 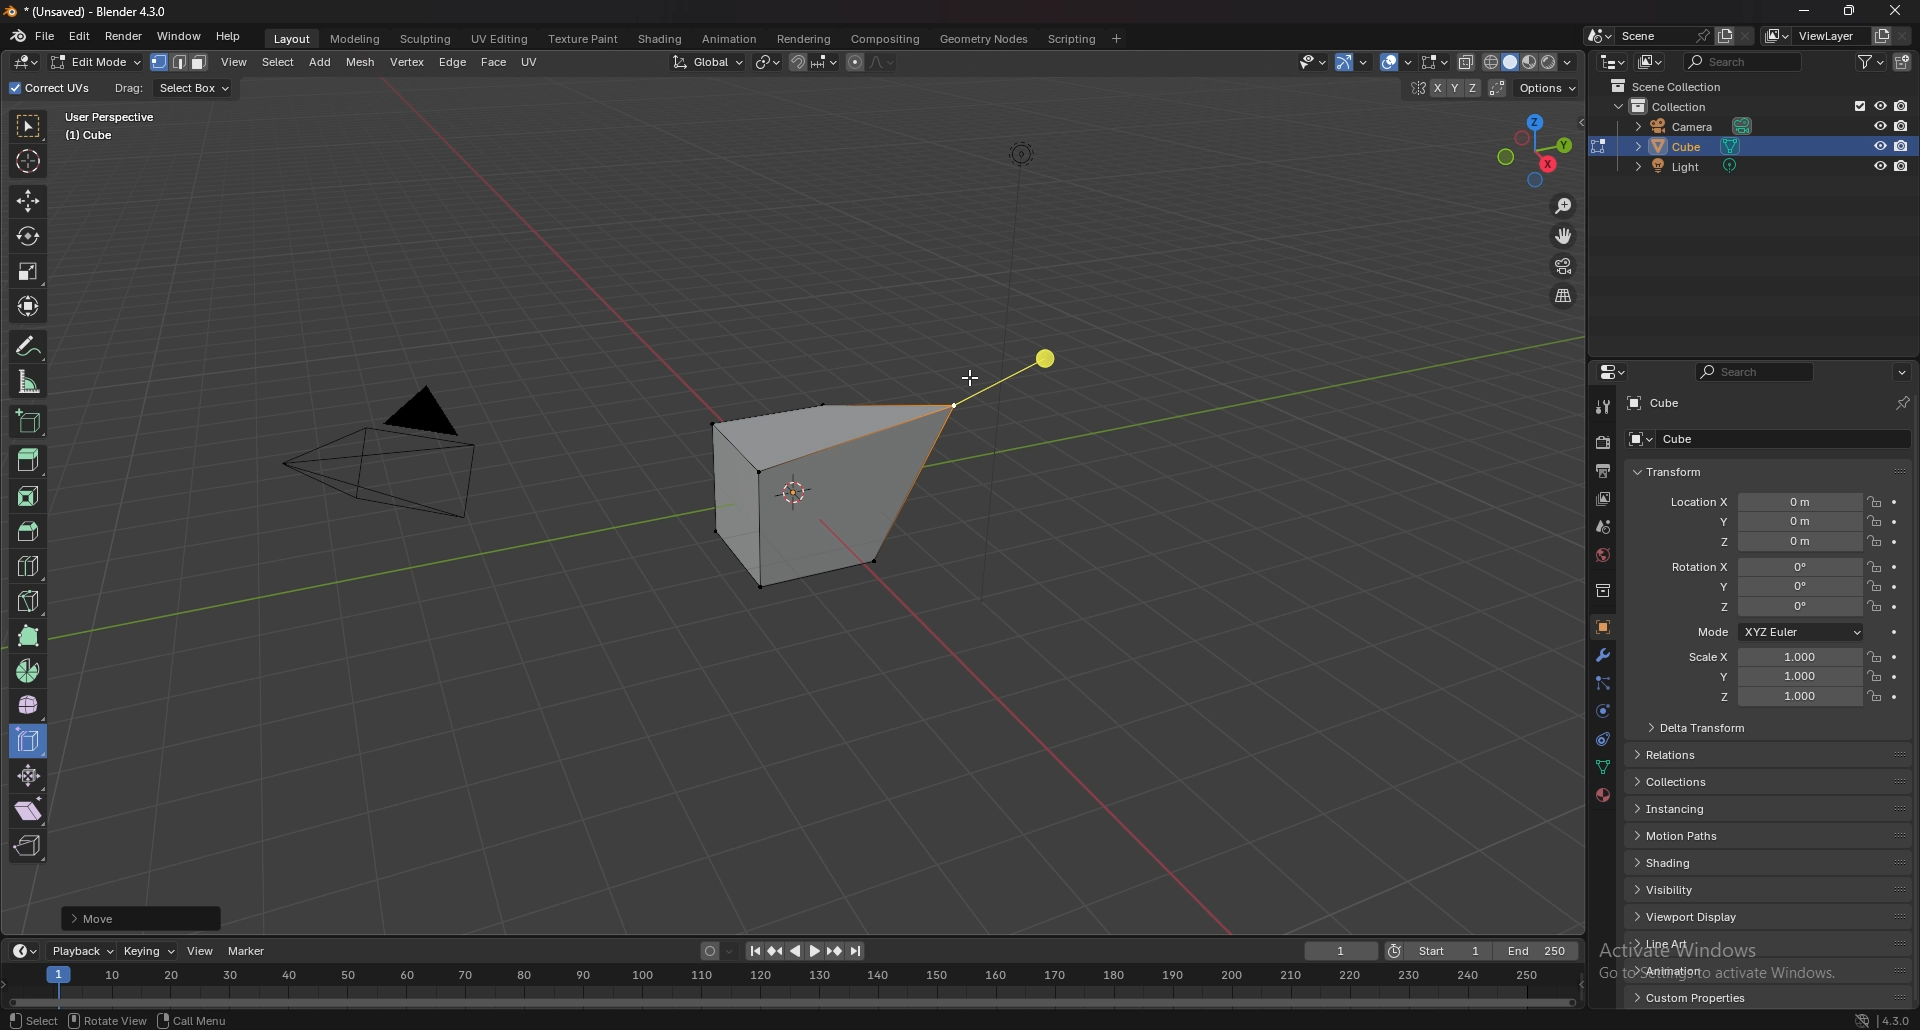 What do you see at coordinates (1776, 698) in the screenshot?
I see `scale z` at bounding box center [1776, 698].